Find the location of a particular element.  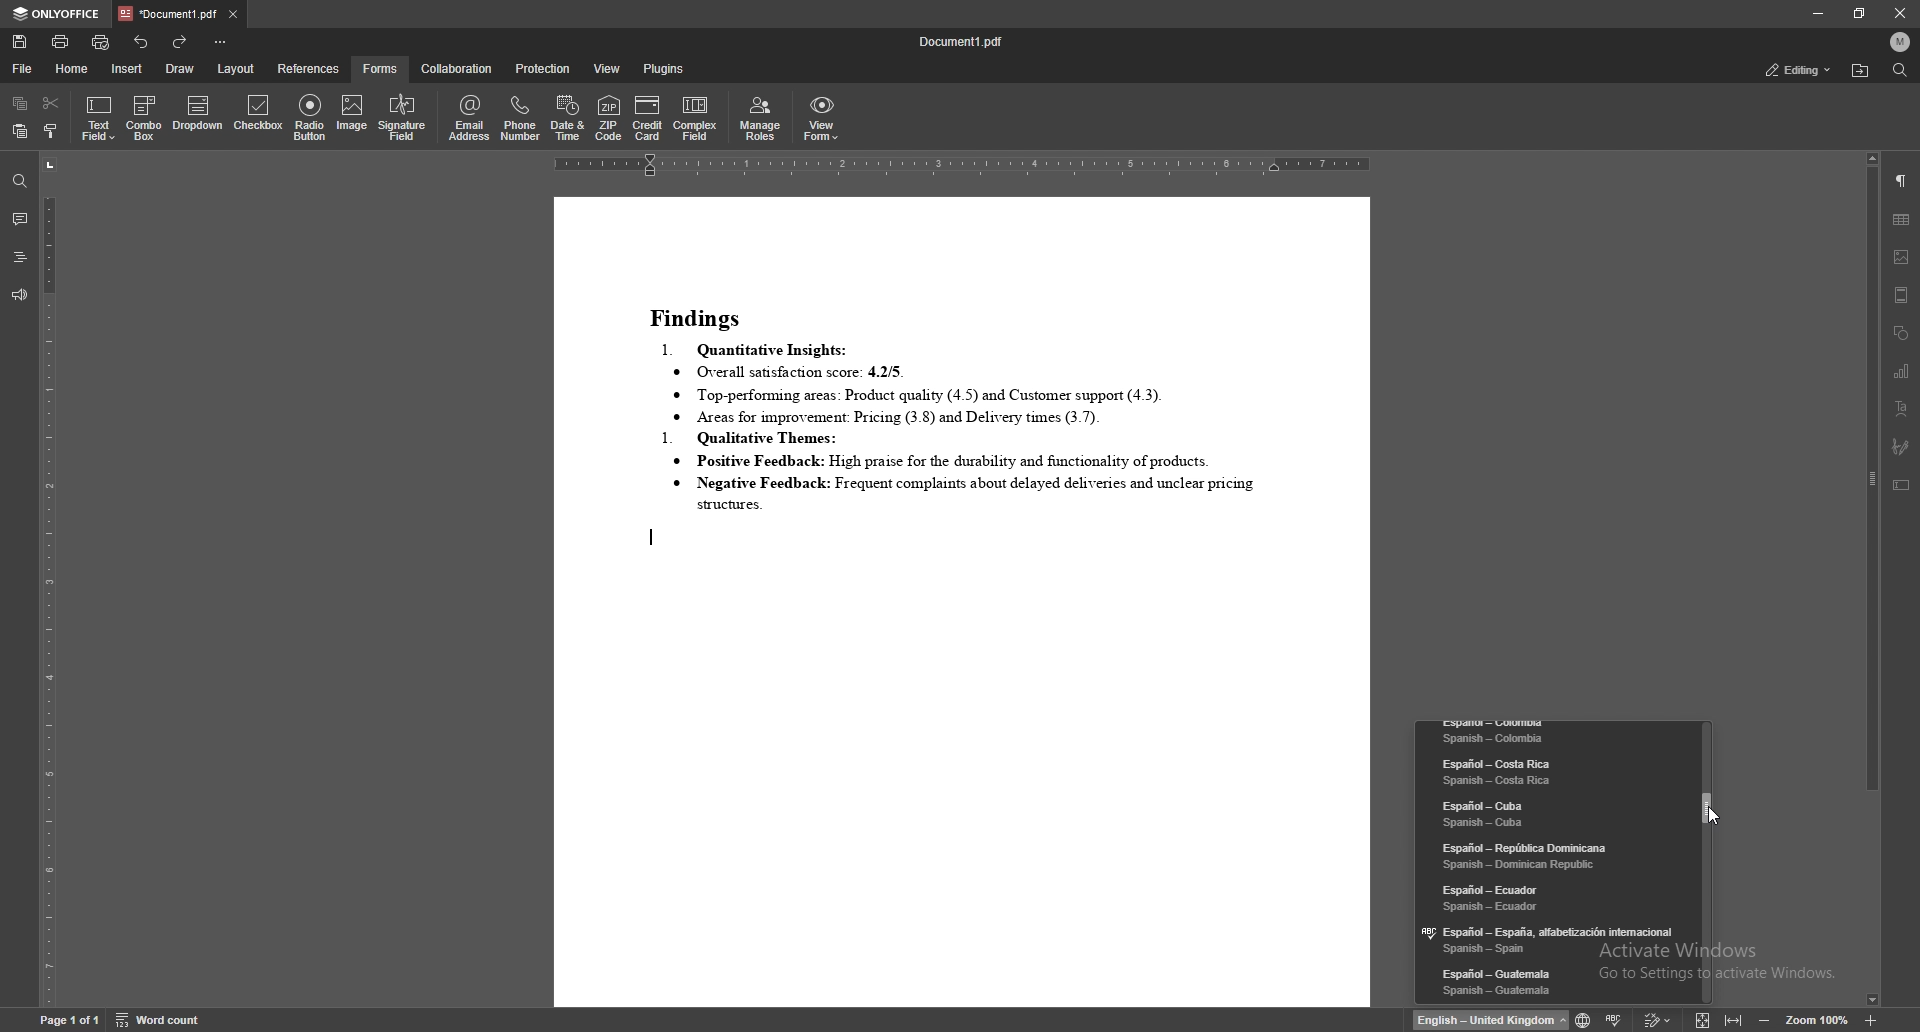

text art is located at coordinates (1902, 408).